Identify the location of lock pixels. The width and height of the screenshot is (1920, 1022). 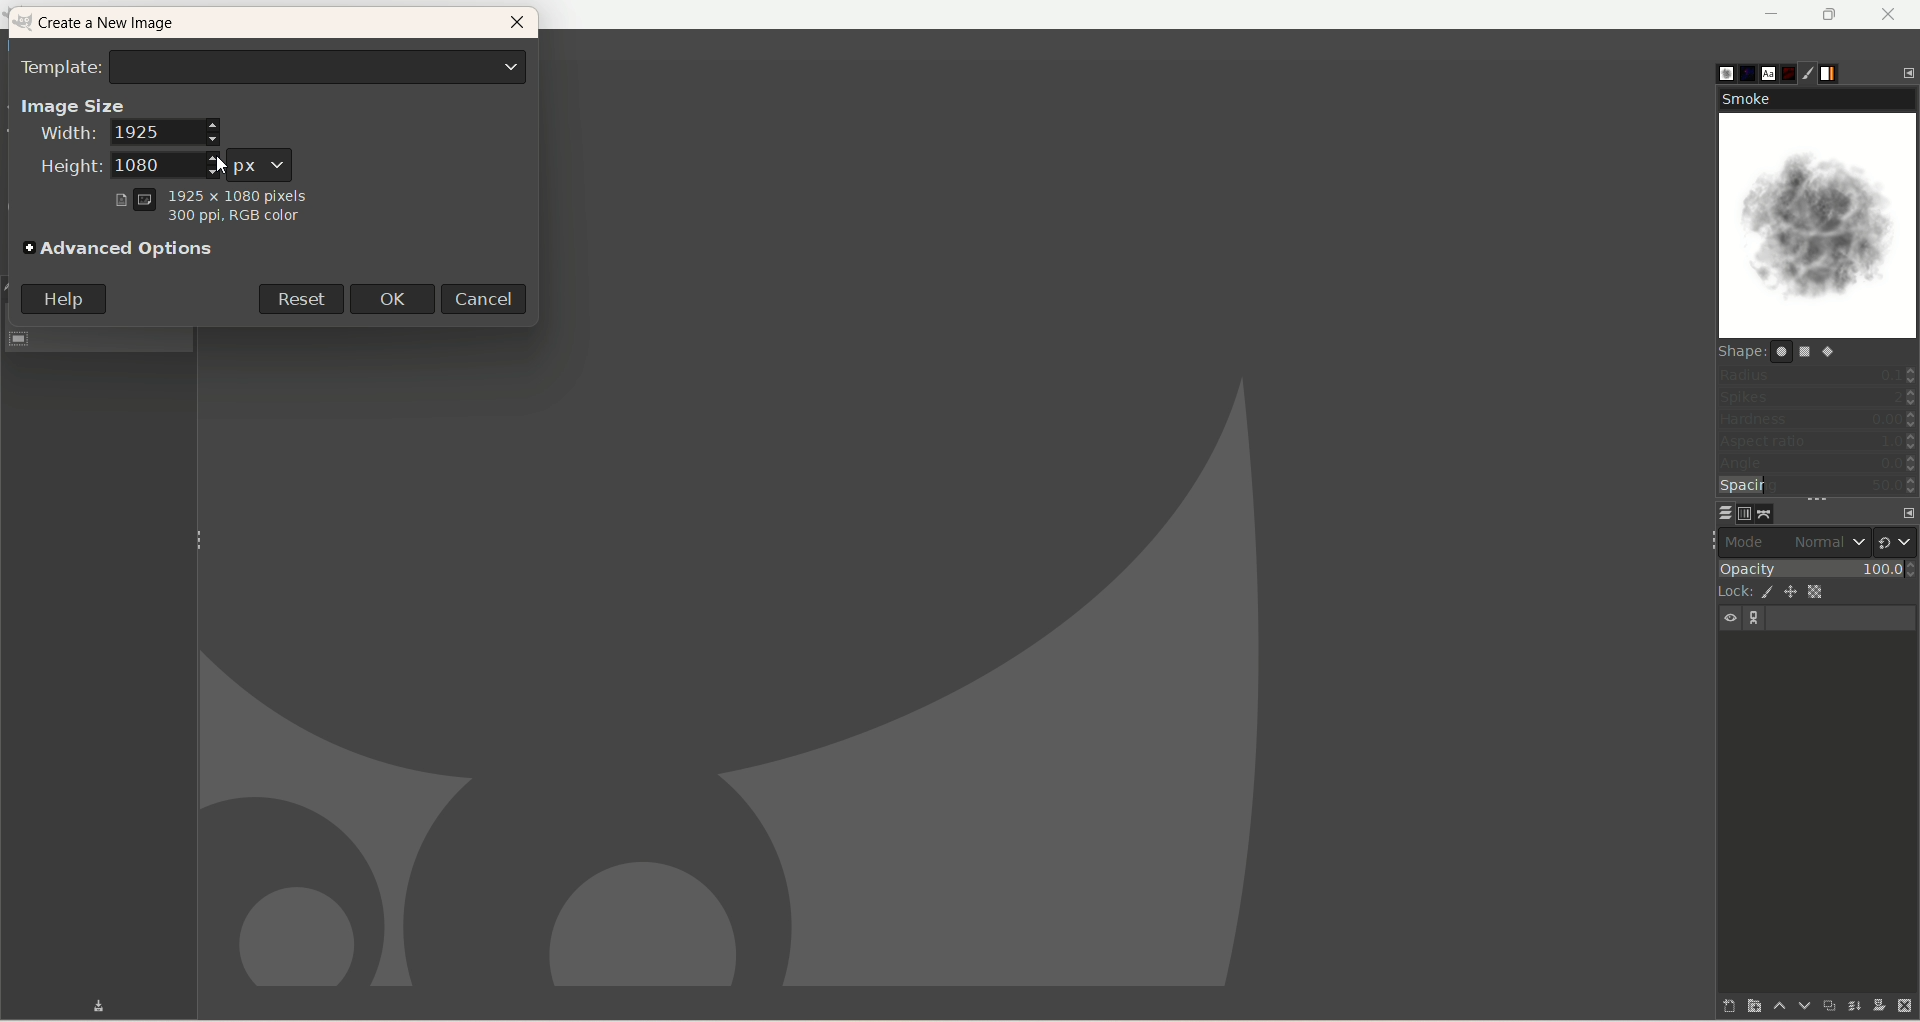
(1764, 592).